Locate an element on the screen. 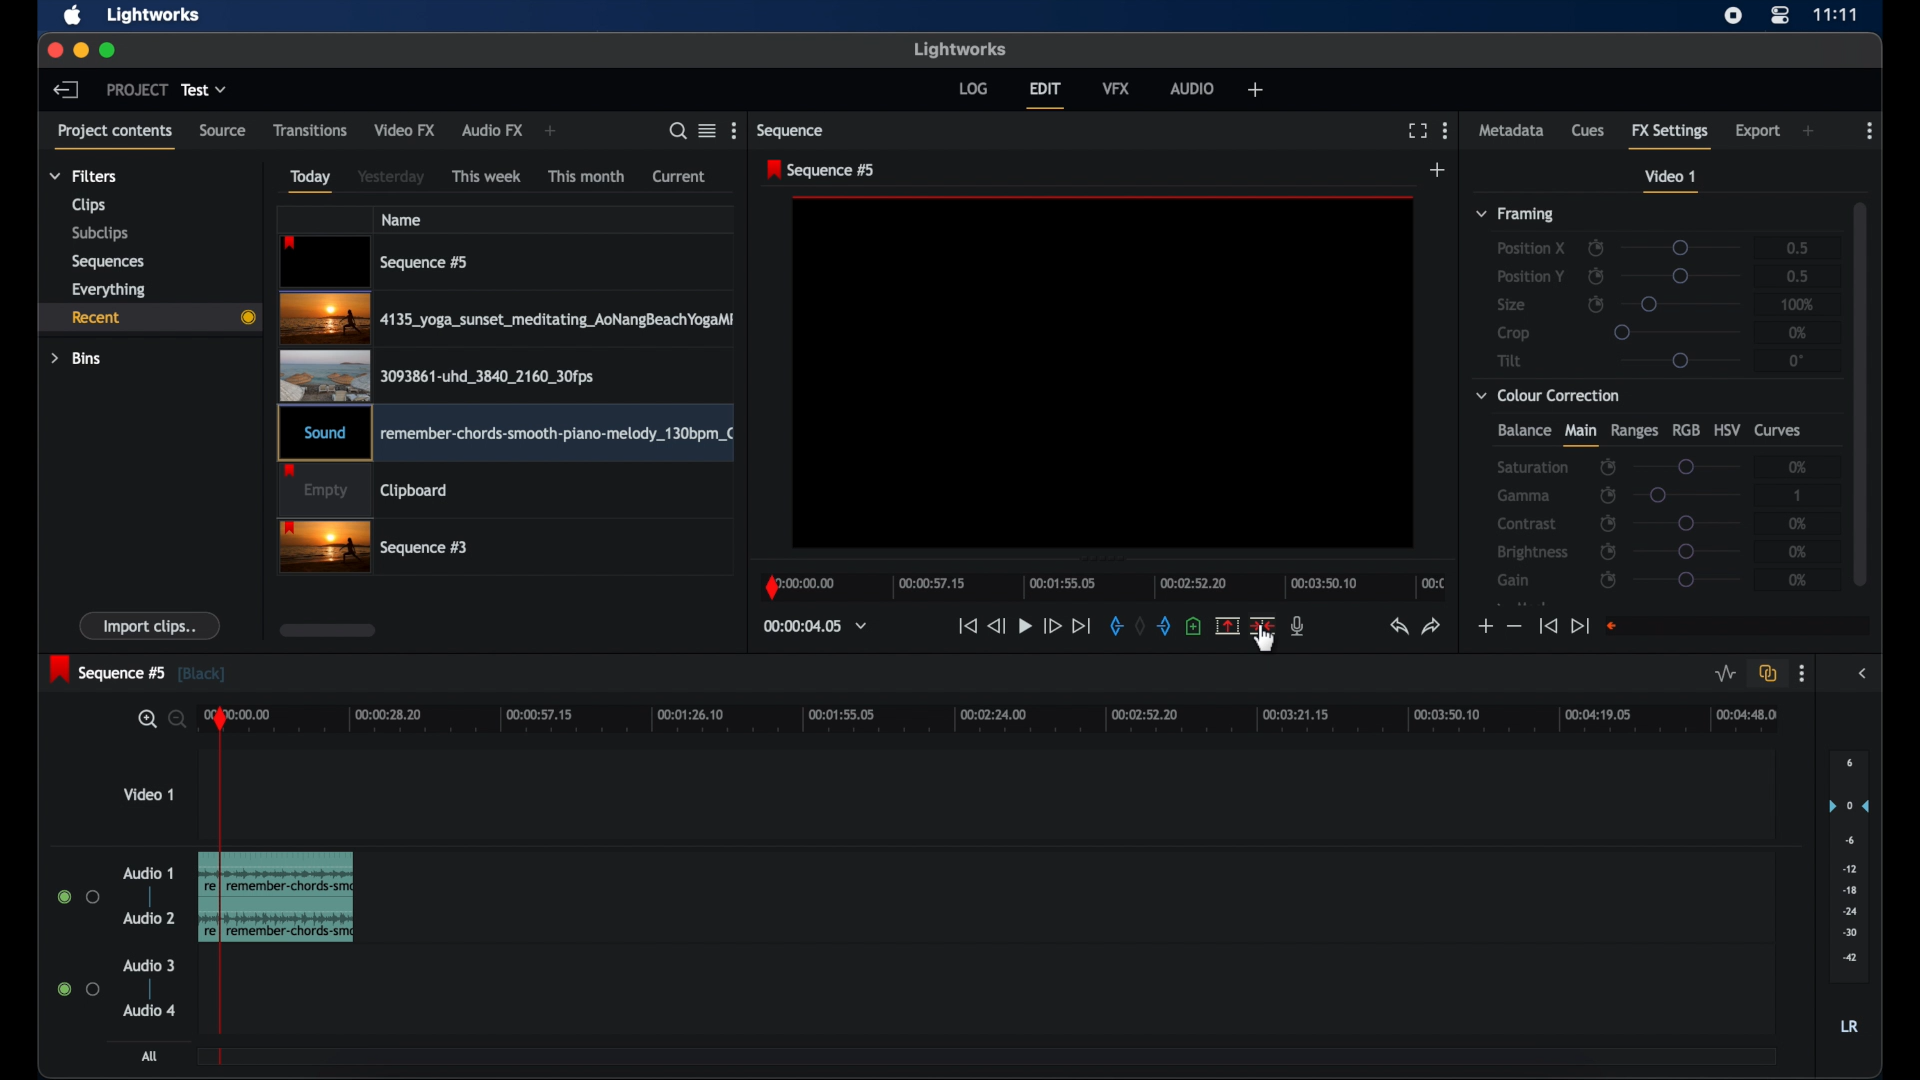 This screenshot has height=1080, width=1920. audio clip is located at coordinates (505, 435).